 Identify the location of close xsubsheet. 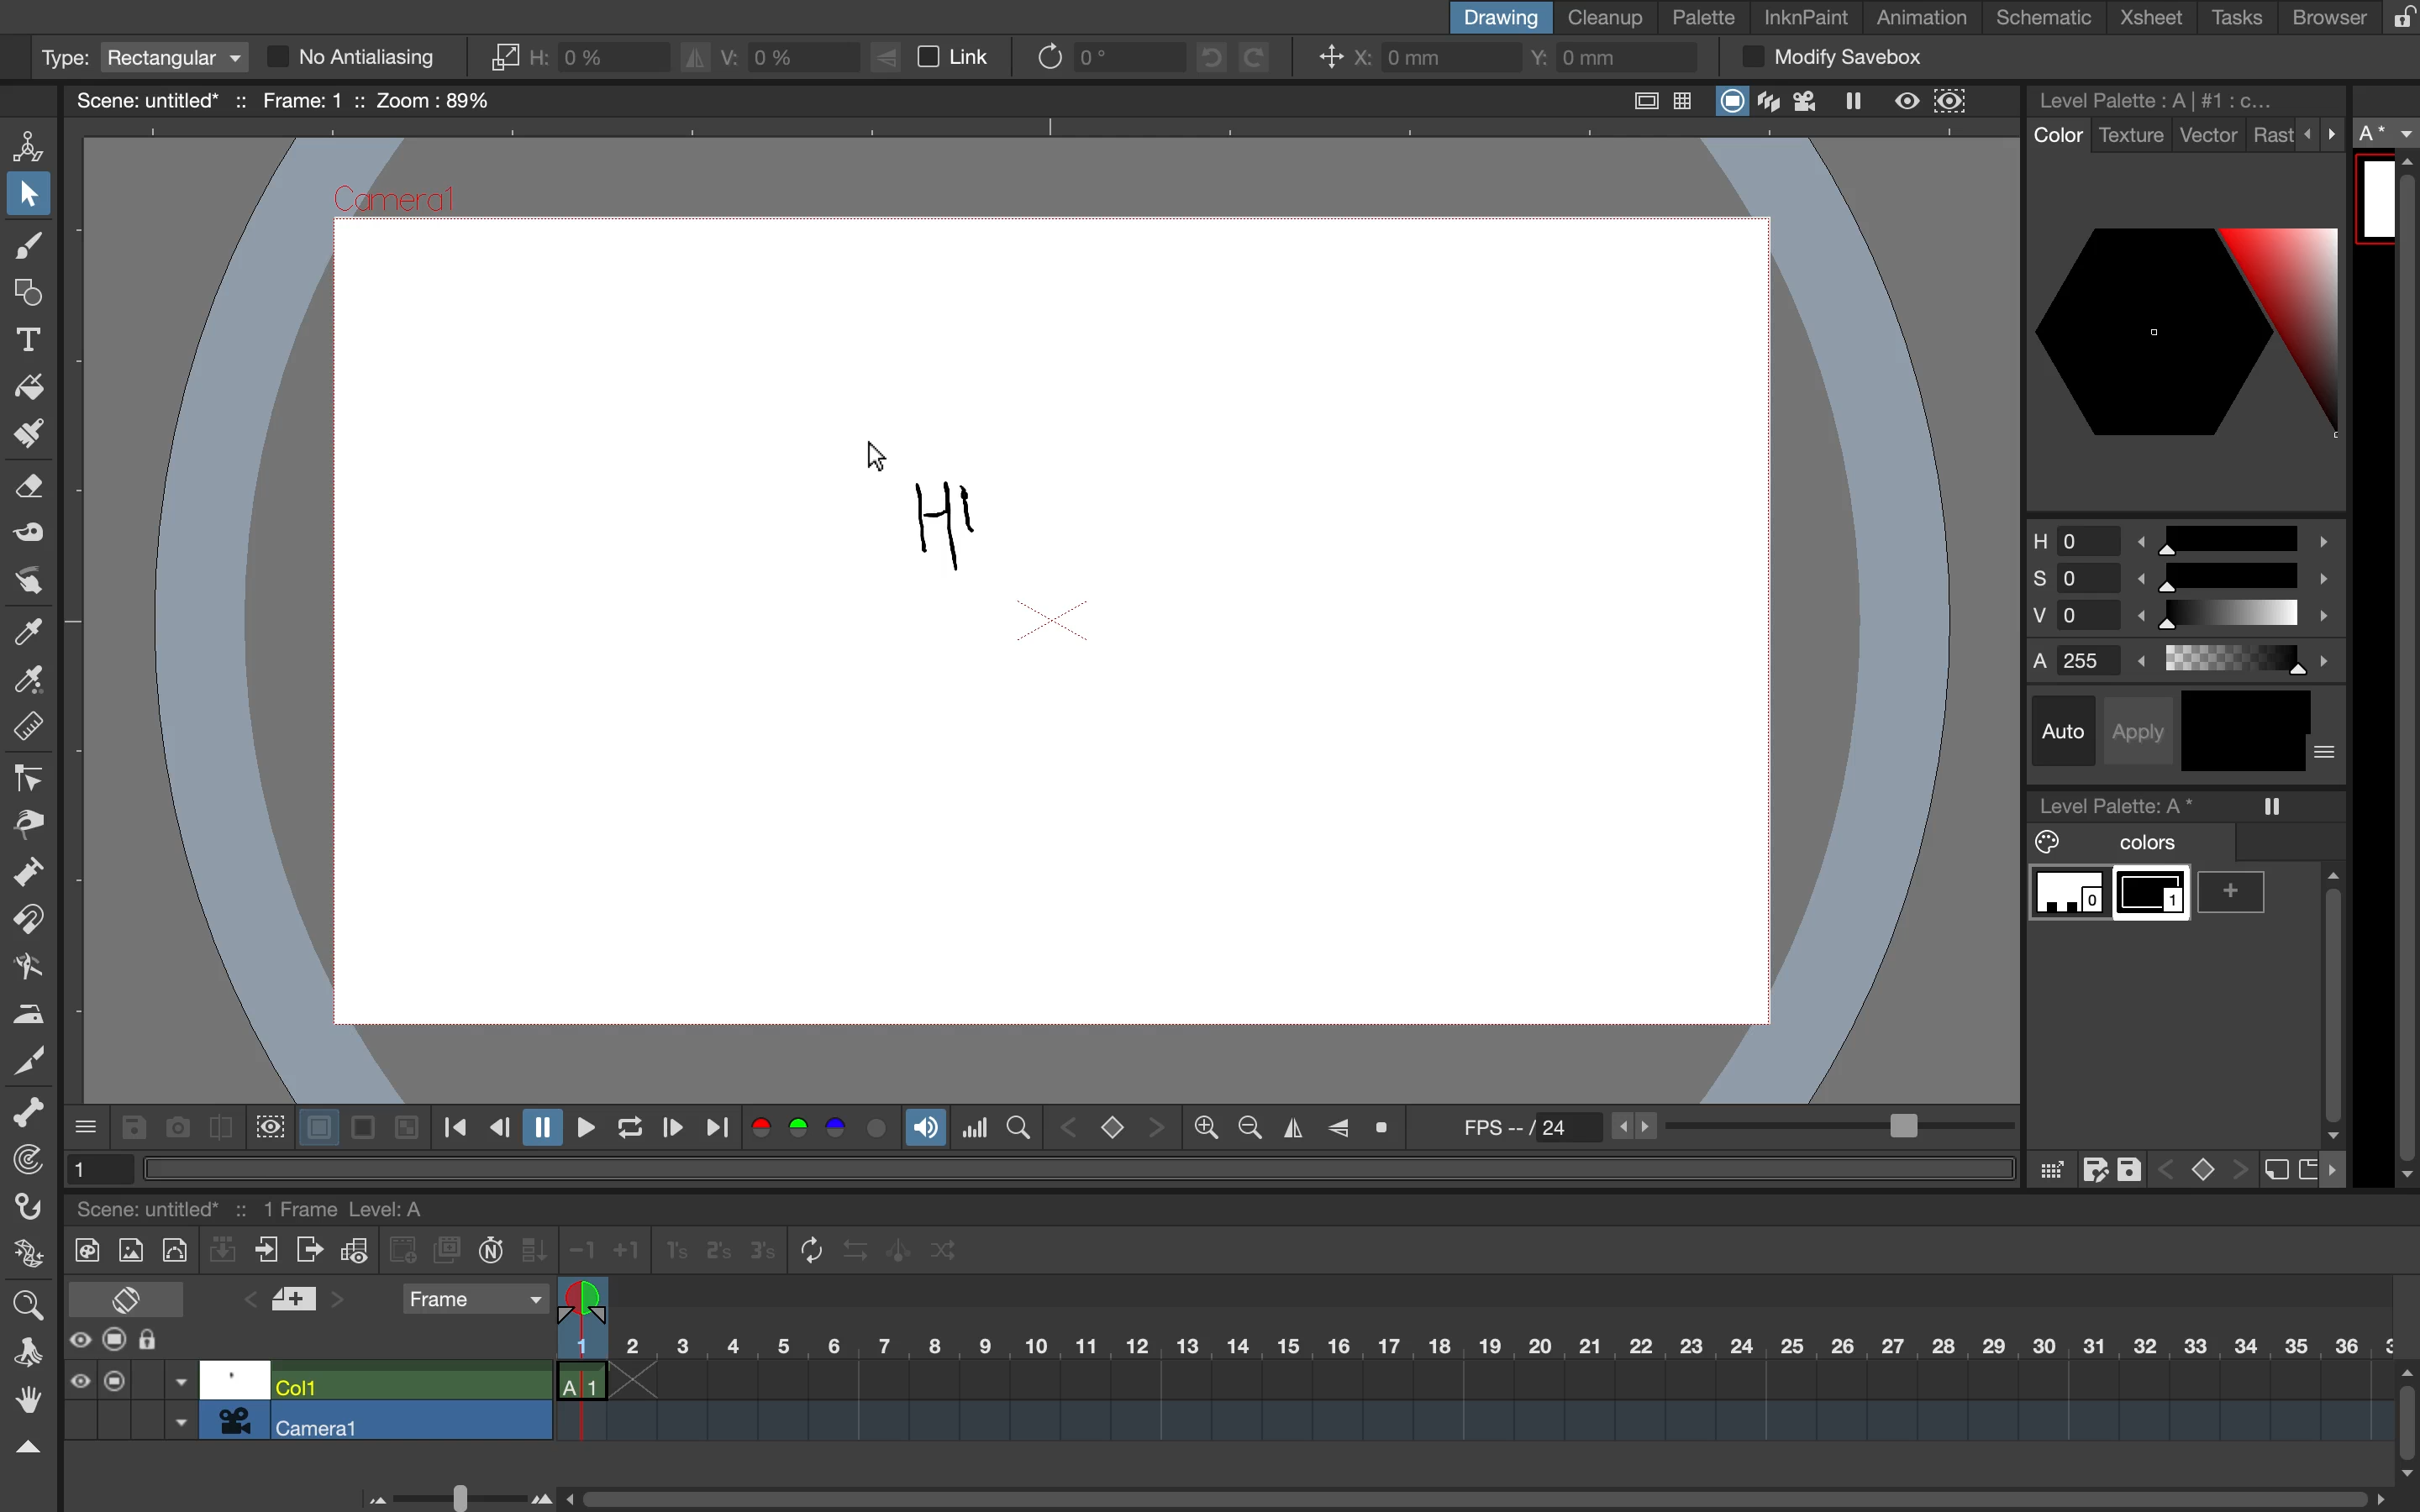
(267, 1251).